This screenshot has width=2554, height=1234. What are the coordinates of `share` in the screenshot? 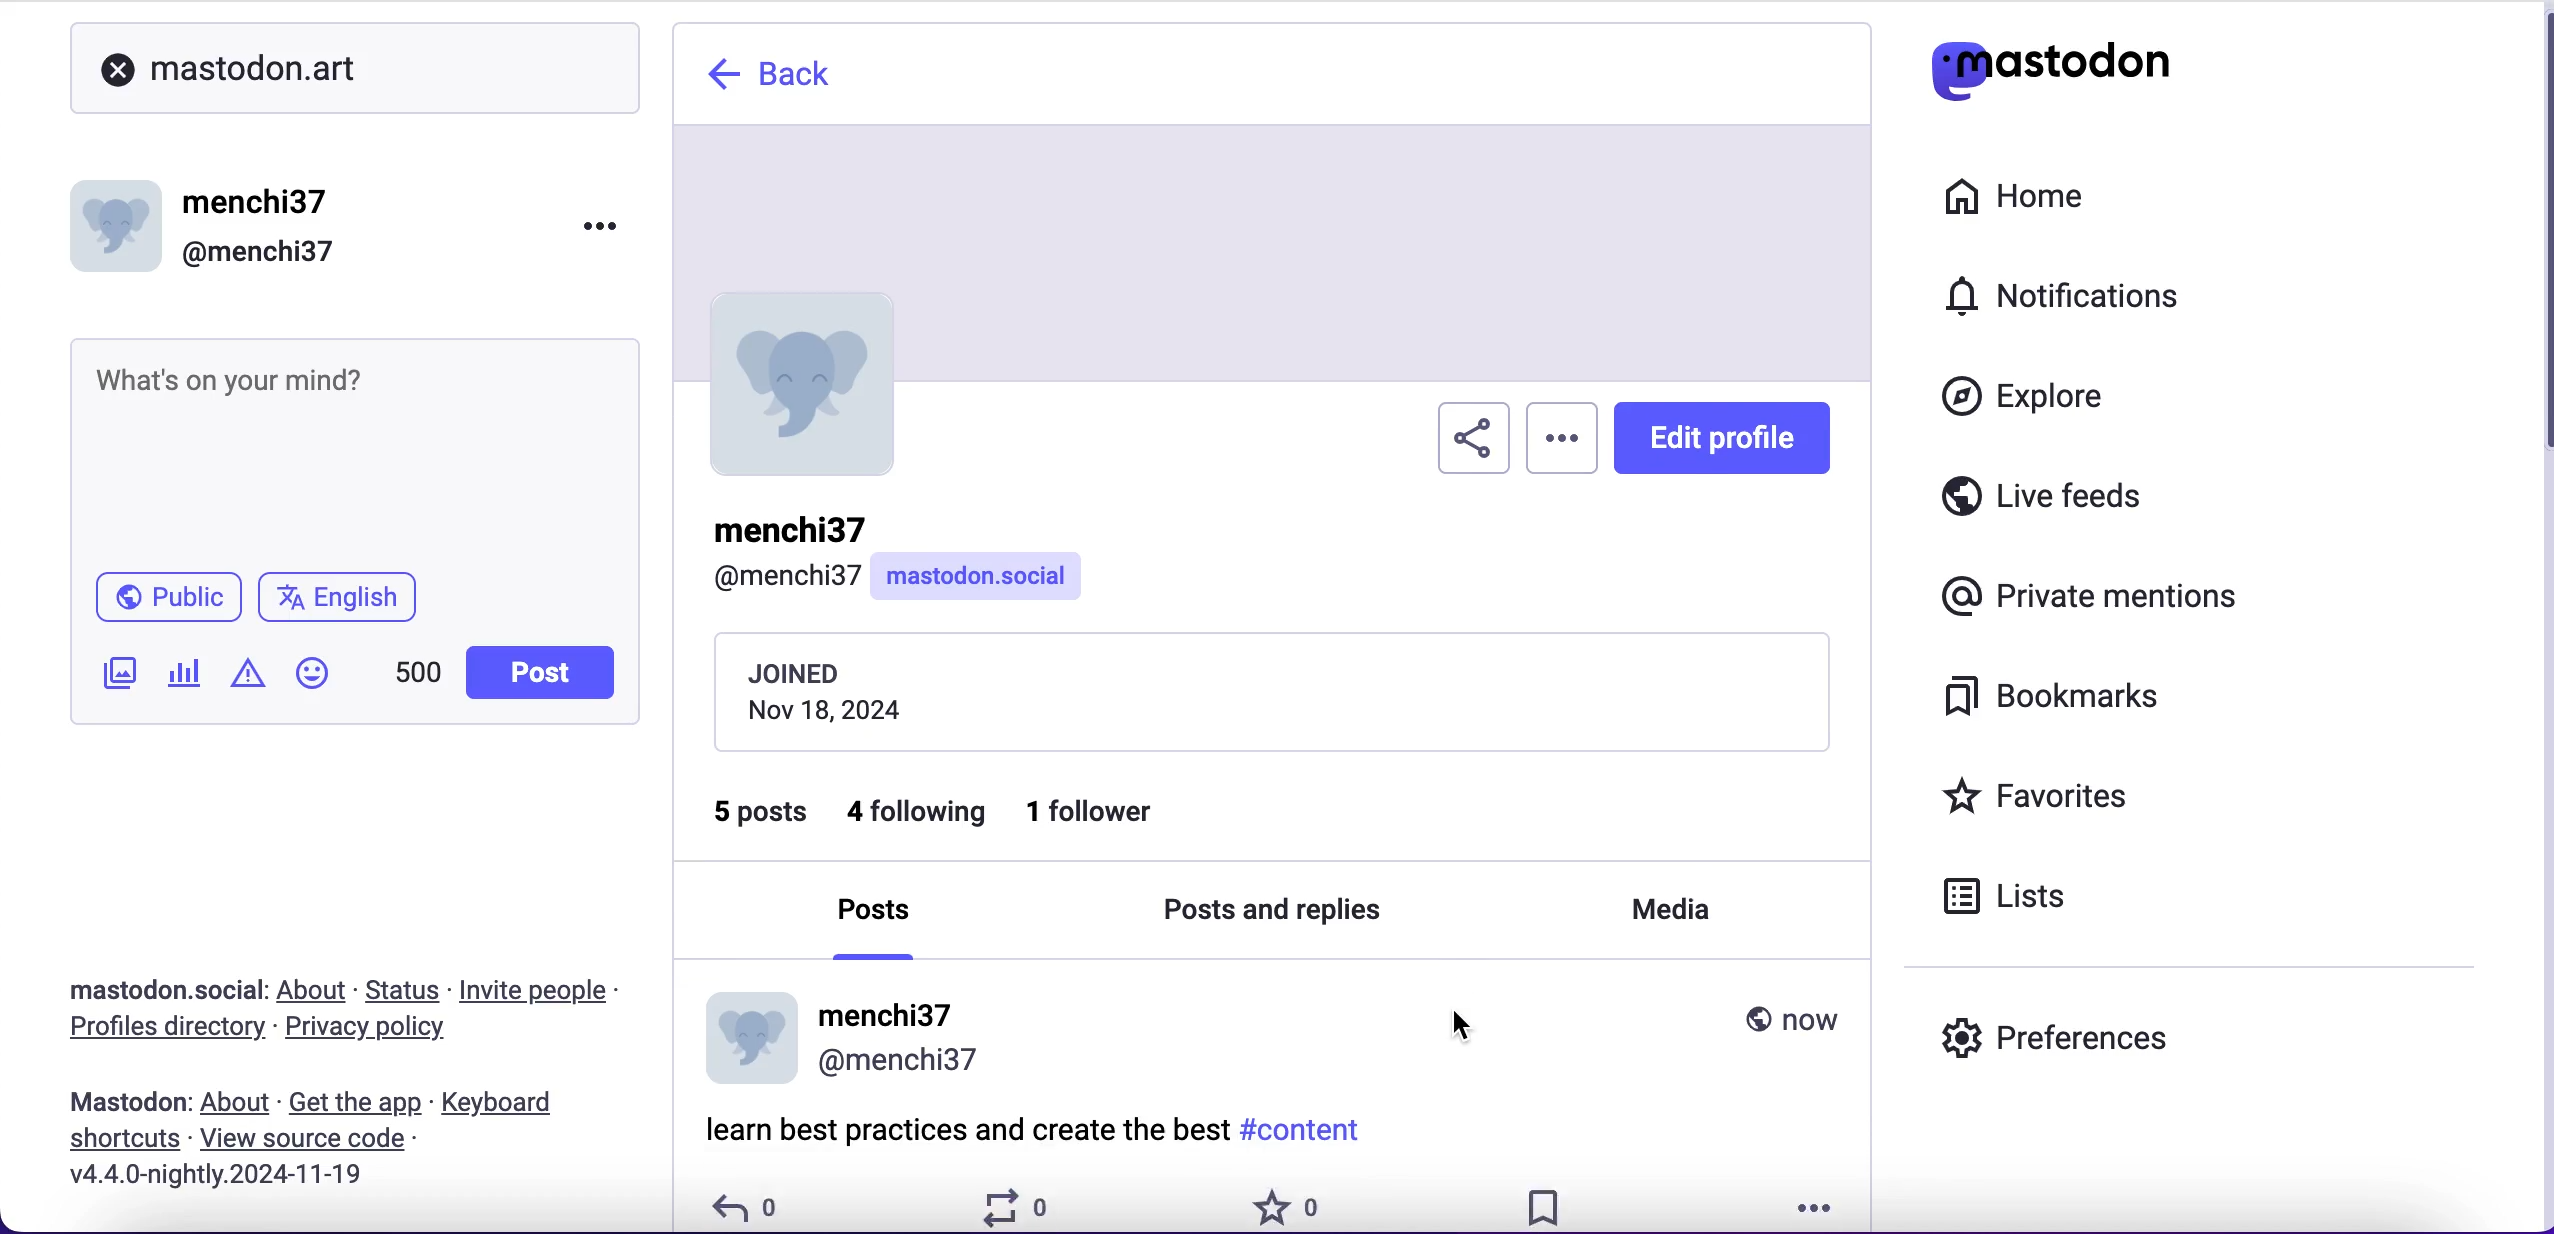 It's located at (1464, 445).